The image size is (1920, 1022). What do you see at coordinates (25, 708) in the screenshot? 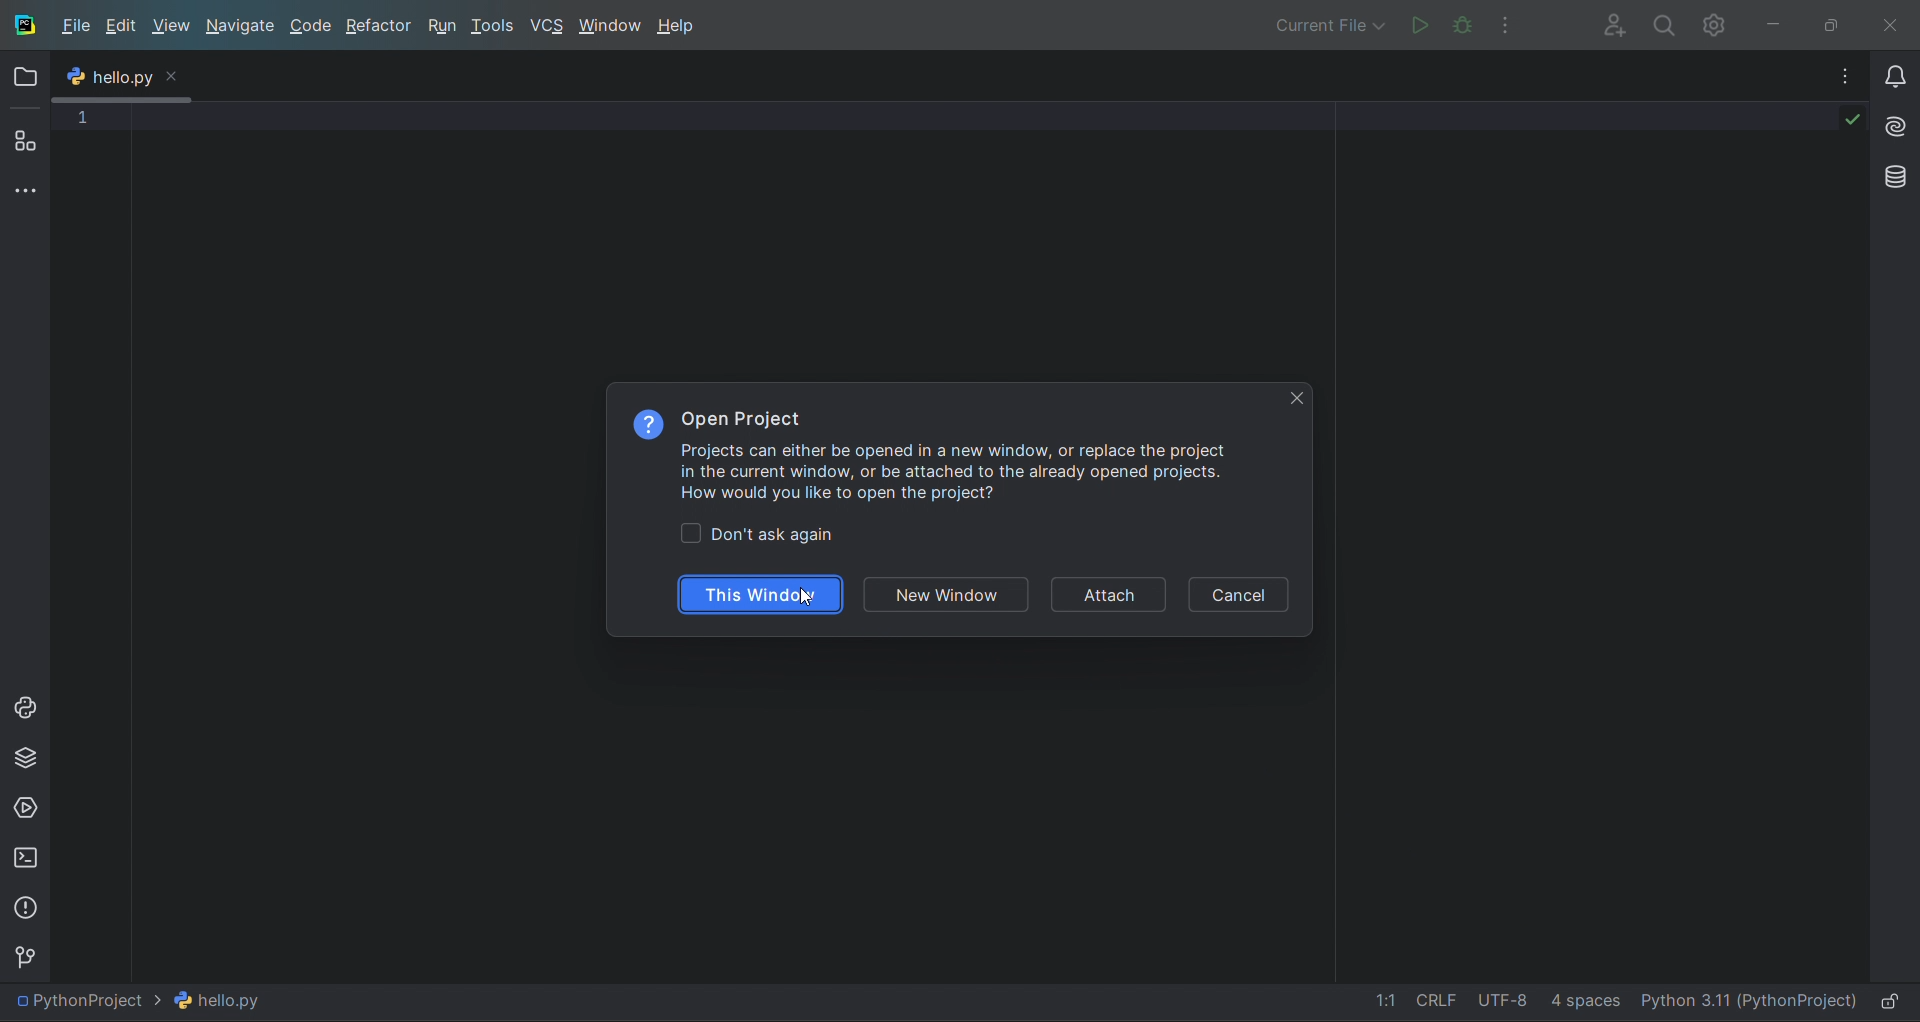
I see `python console` at bounding box center [25, 708].